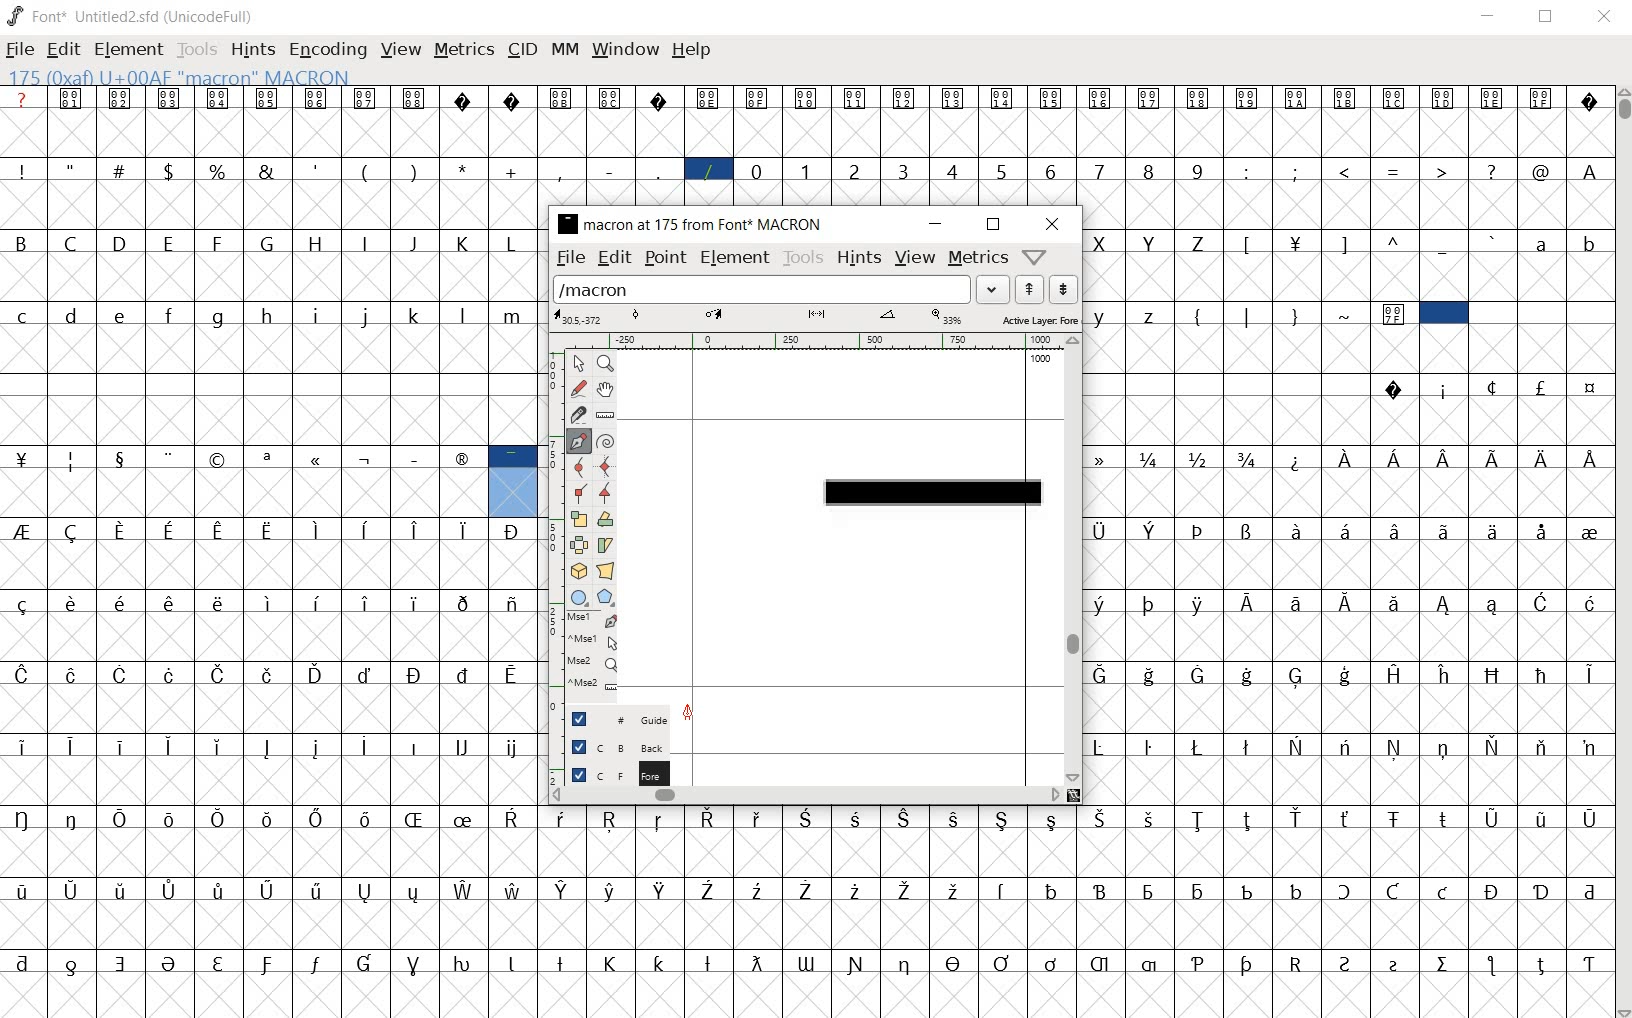 This screenshot has width=1632, height=1018. I want to click on Symbol, so click(367, 529).